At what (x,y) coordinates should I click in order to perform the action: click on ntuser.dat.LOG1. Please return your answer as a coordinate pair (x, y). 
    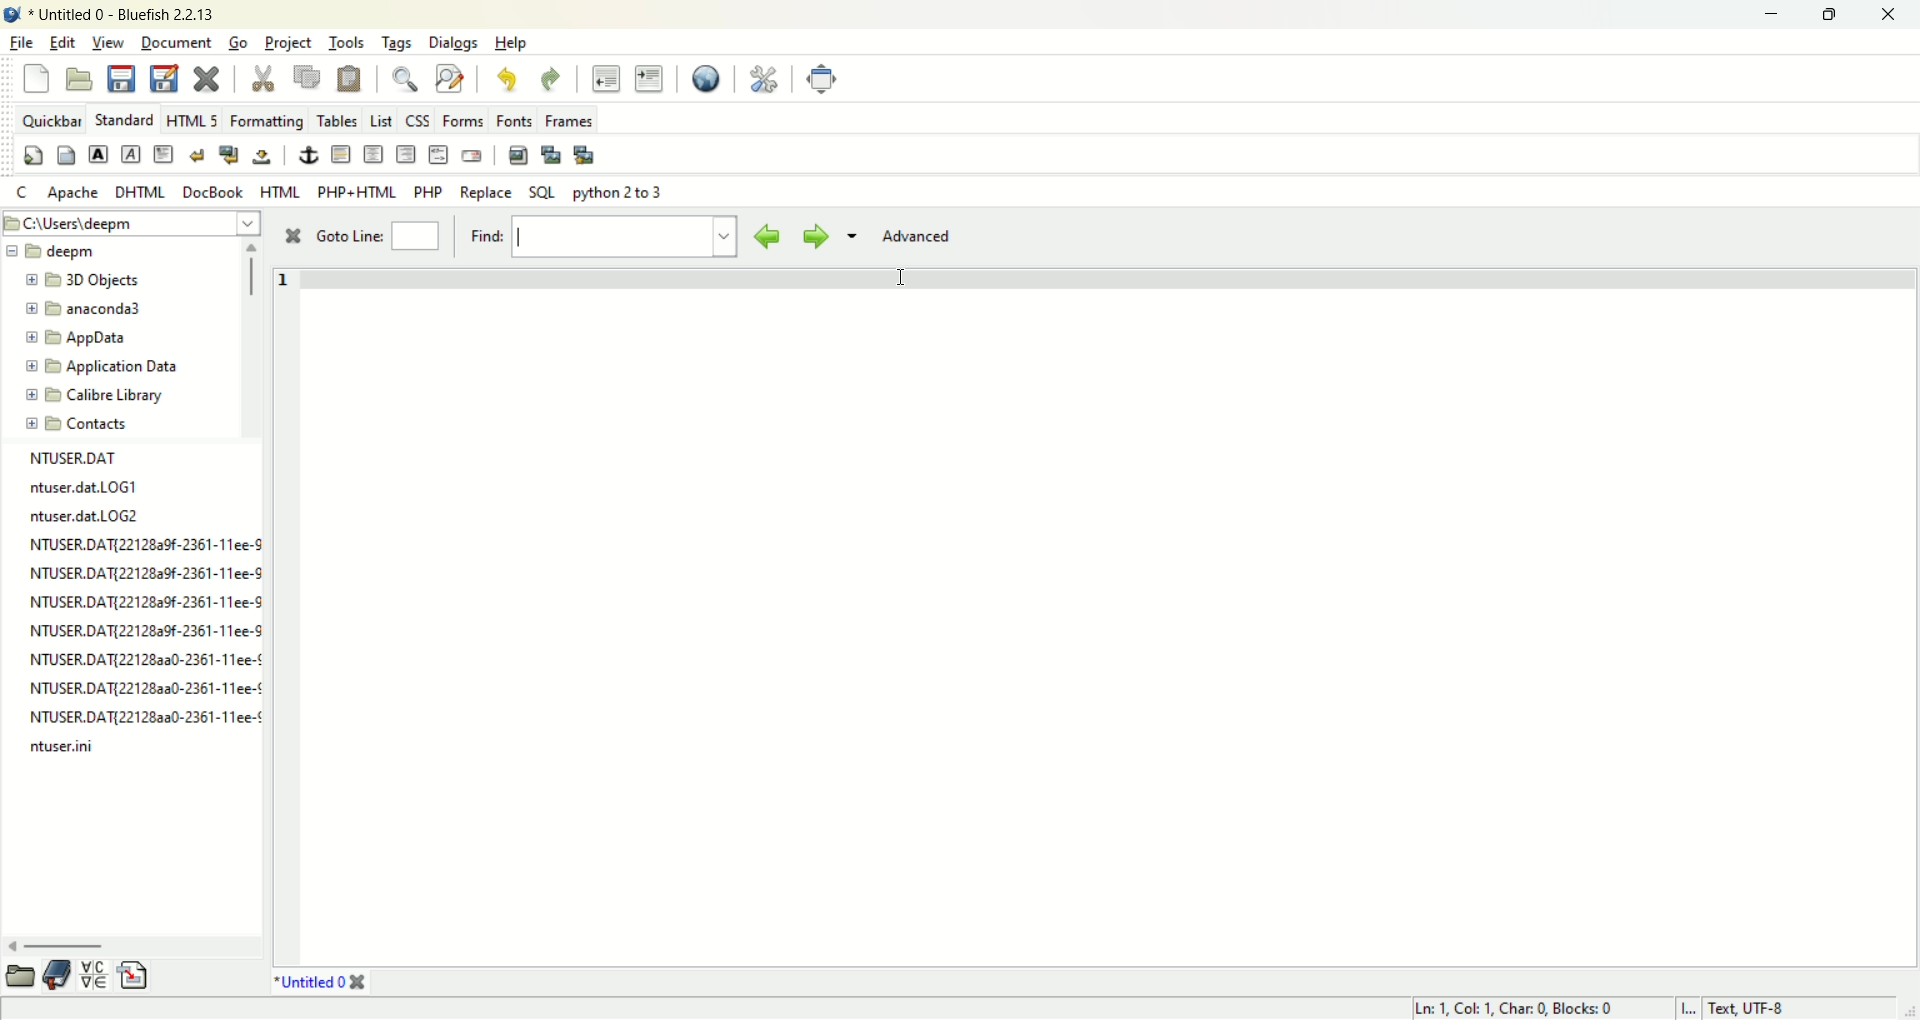
    Looking at the image, I should click on (90, 487).